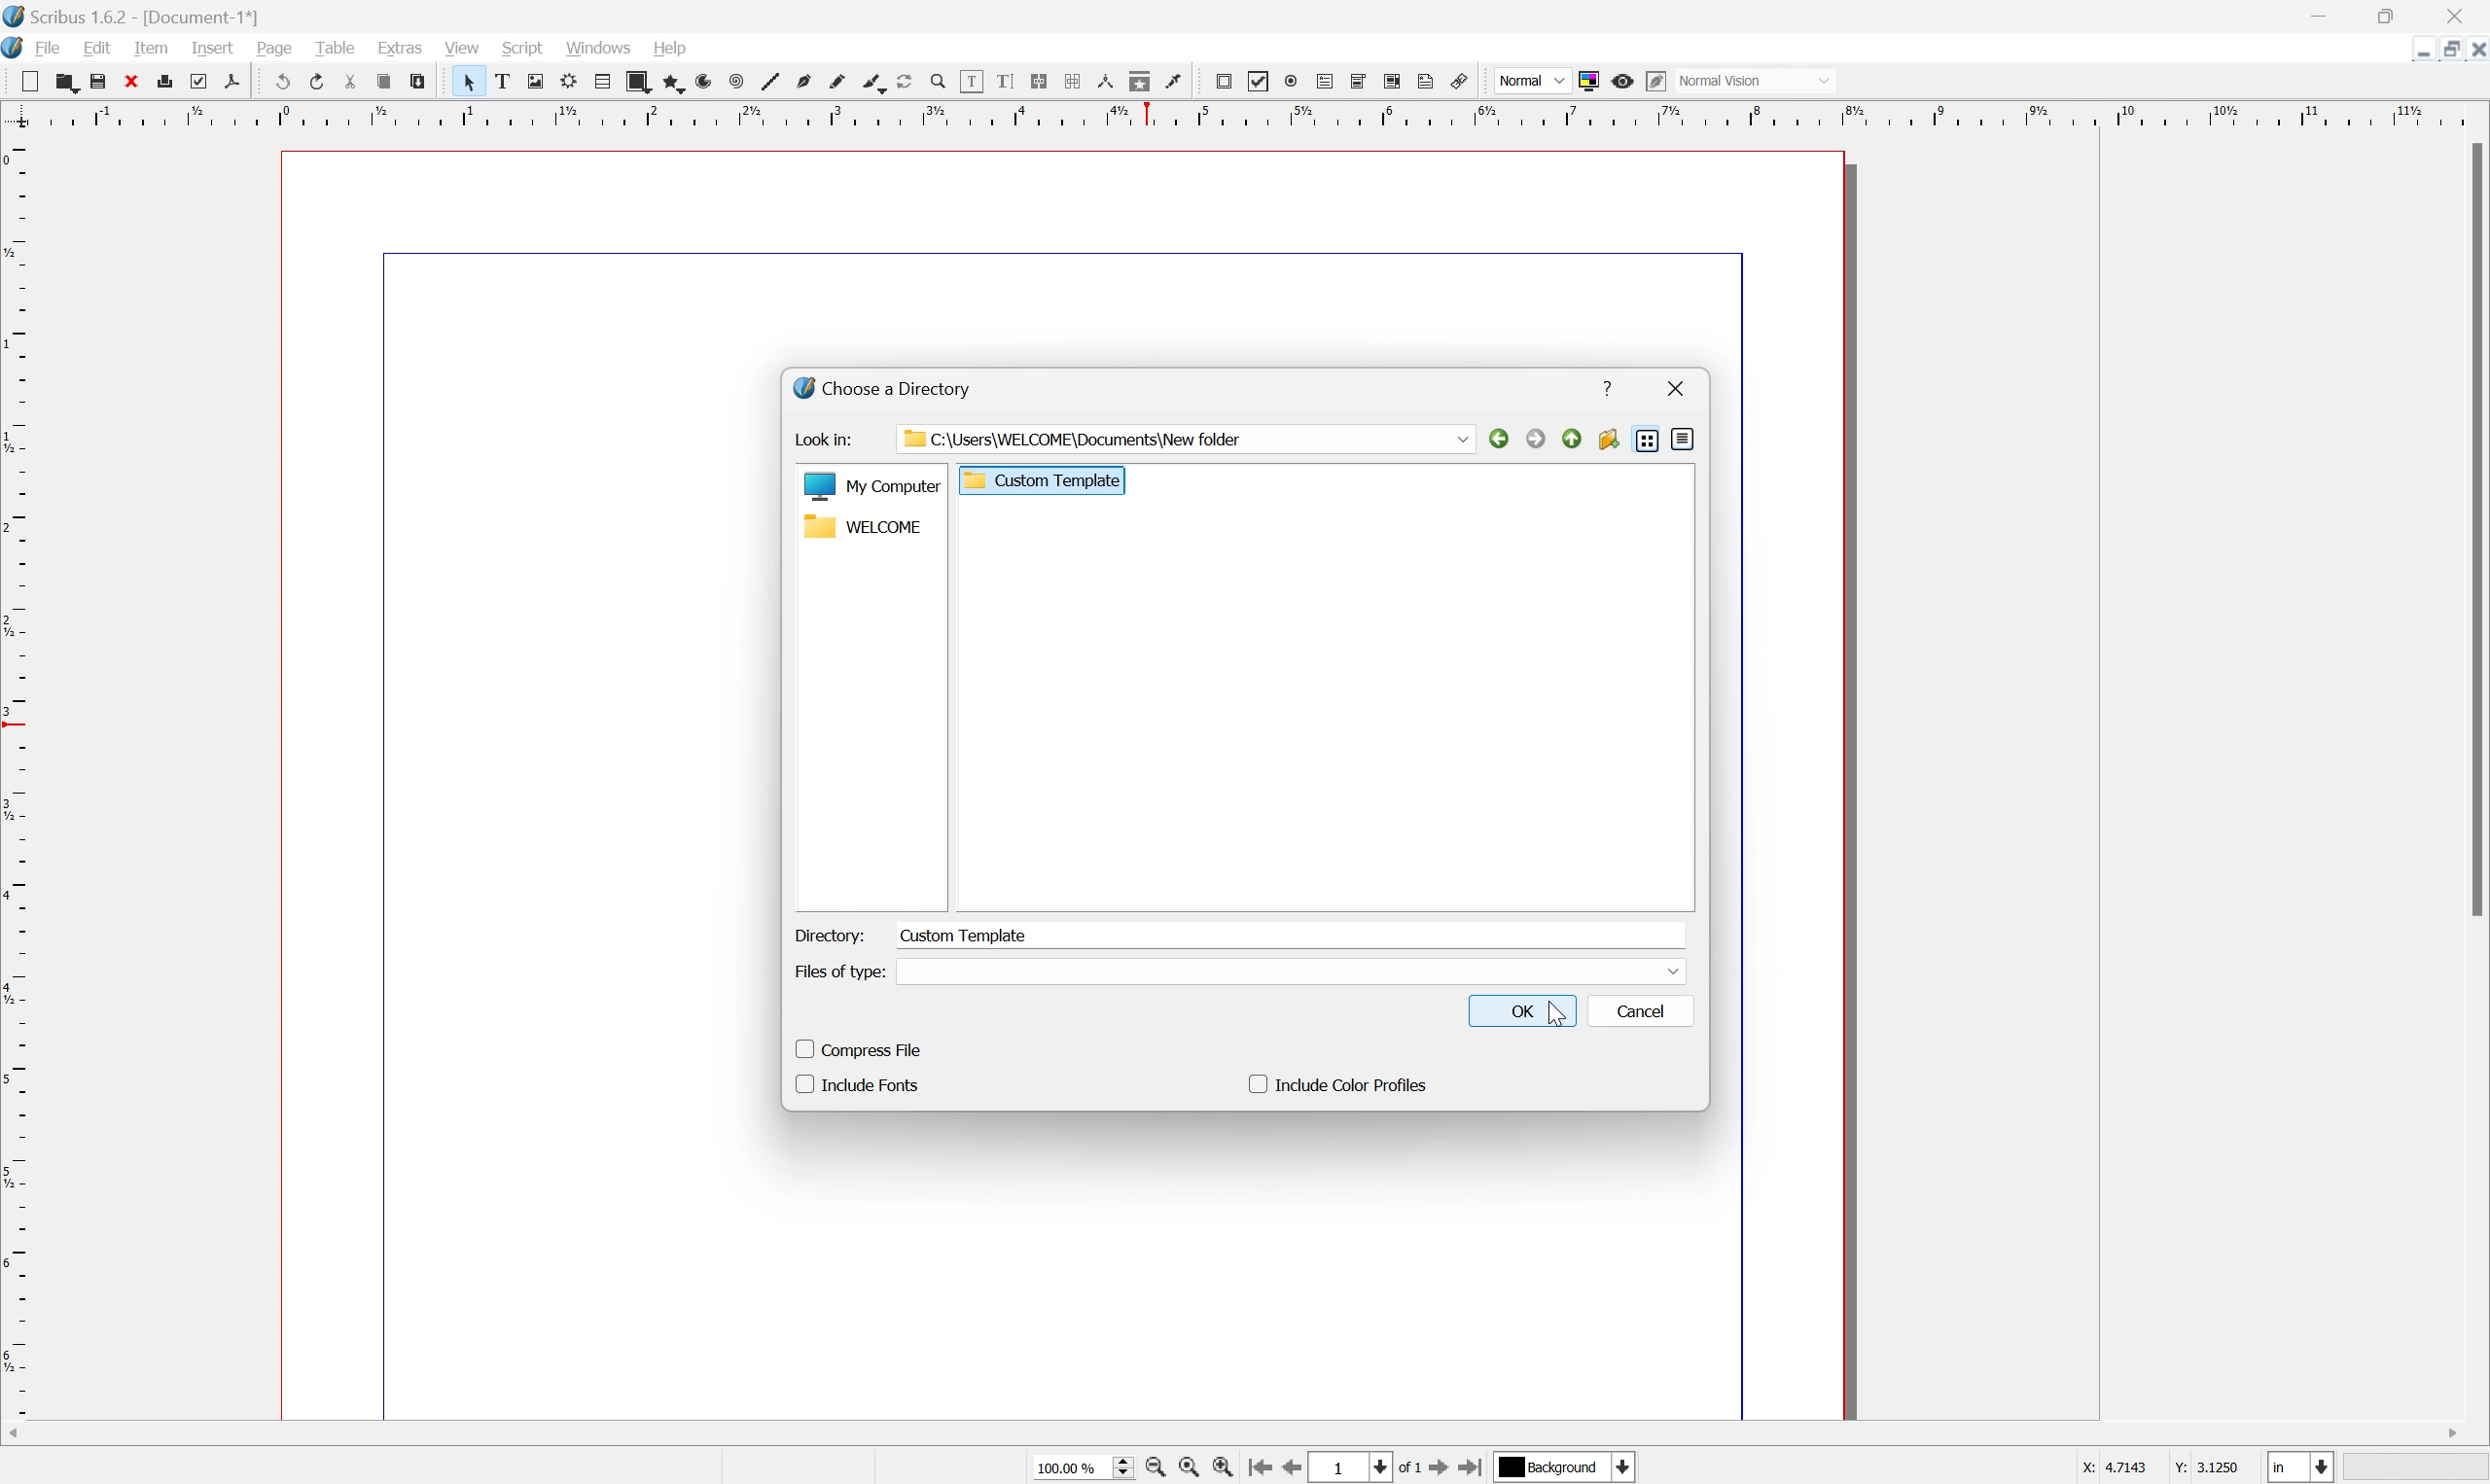 This screenshot has height=1484, width=2490. What do you see at coordinates (970, 84) in the screenshot?
I see `edit contents of frame` at bounding box center [970, 84].